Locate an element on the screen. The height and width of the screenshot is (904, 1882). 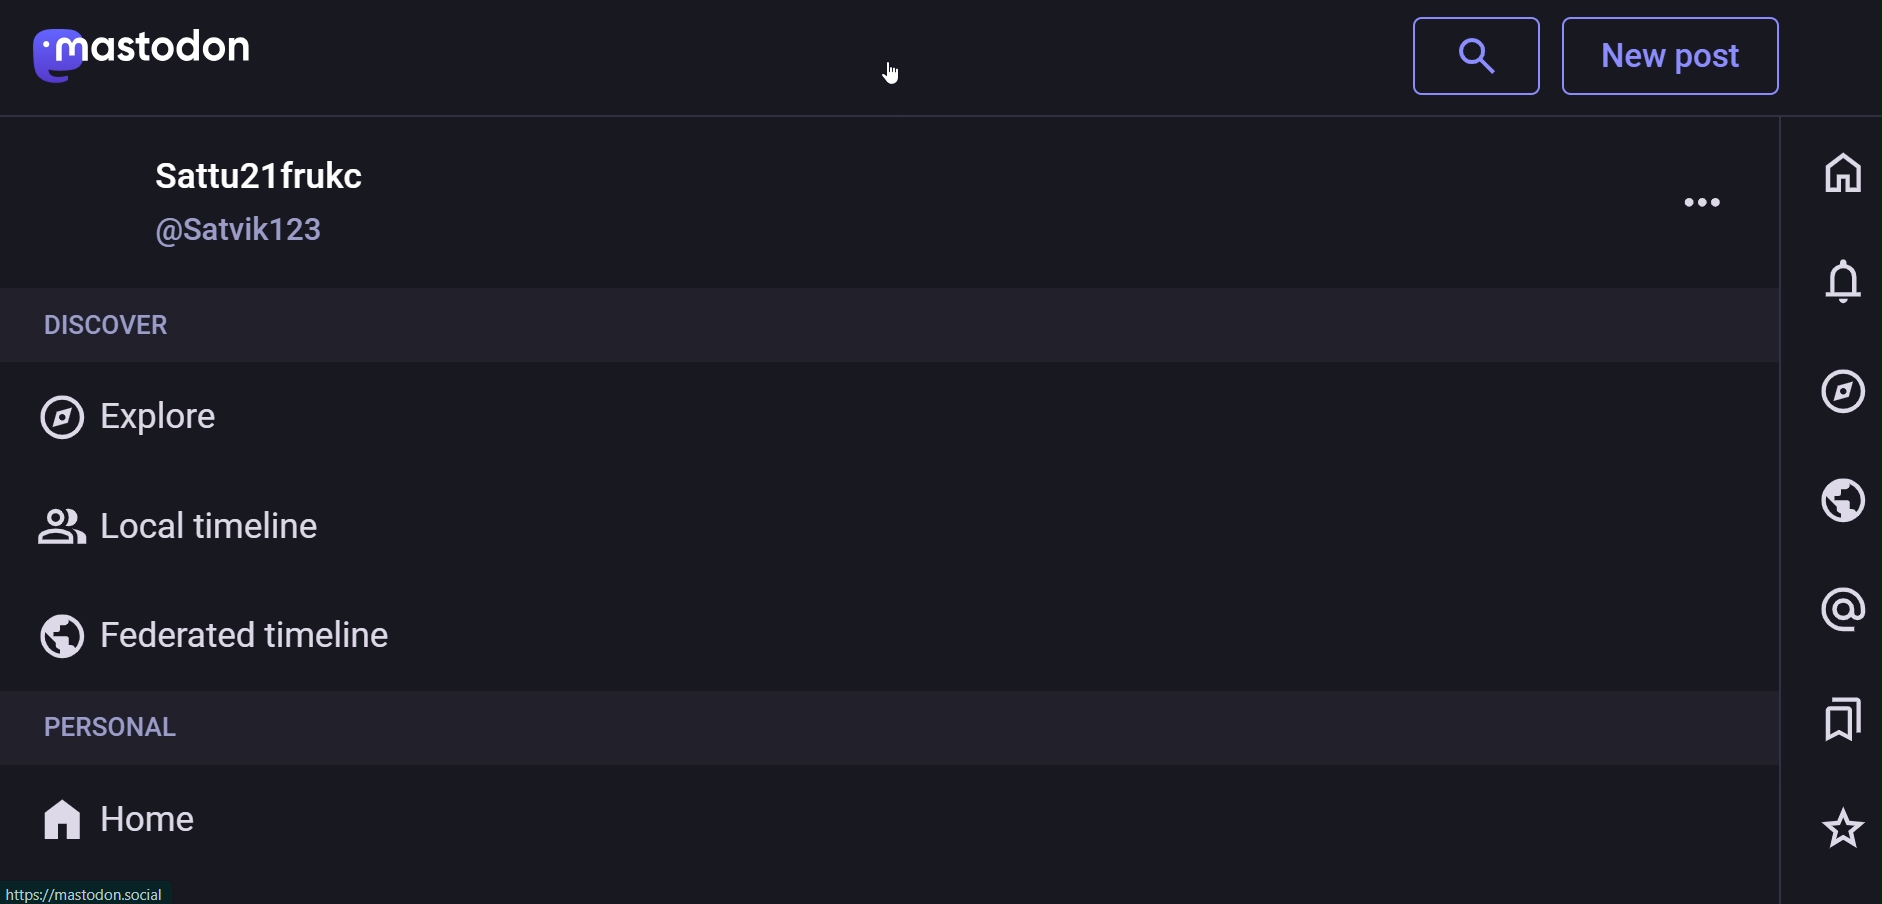
explore is located at coordinates (138, 420).